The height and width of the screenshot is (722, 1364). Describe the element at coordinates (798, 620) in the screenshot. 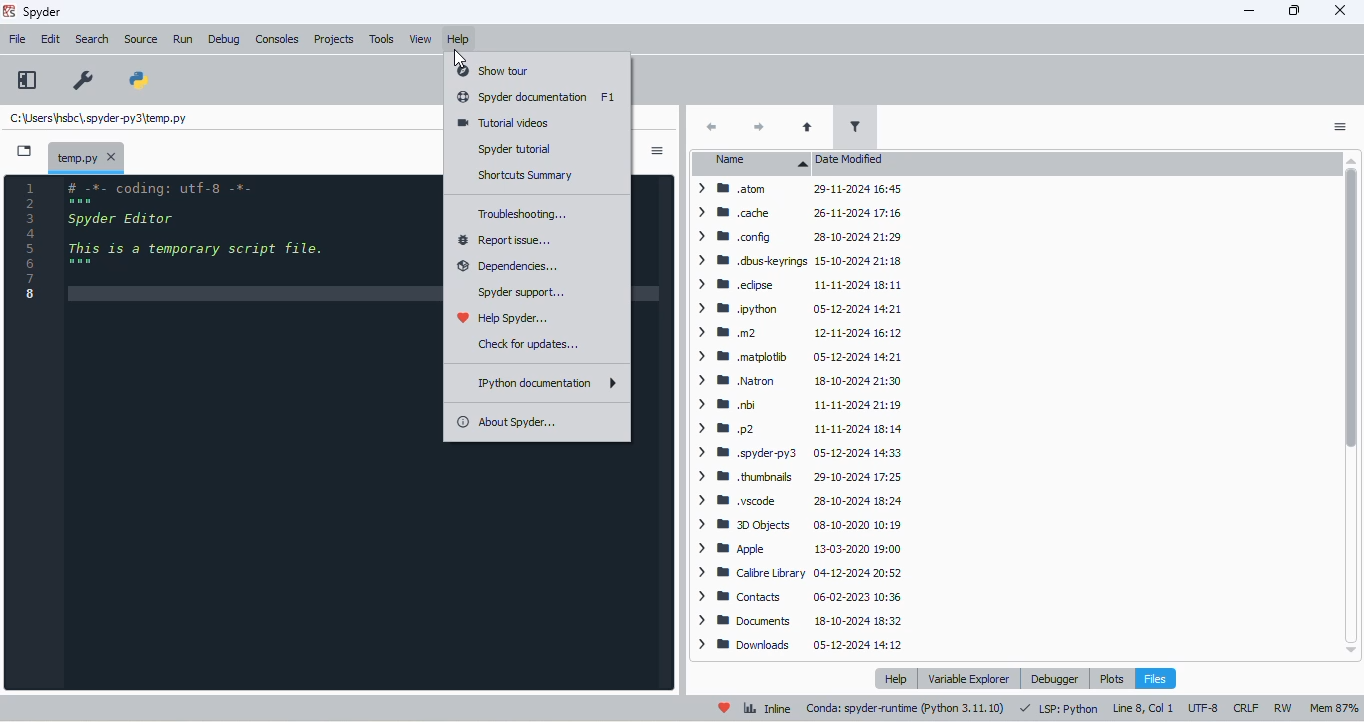

I see `> 8 Documents 18-10-2024 18:32` at that location.